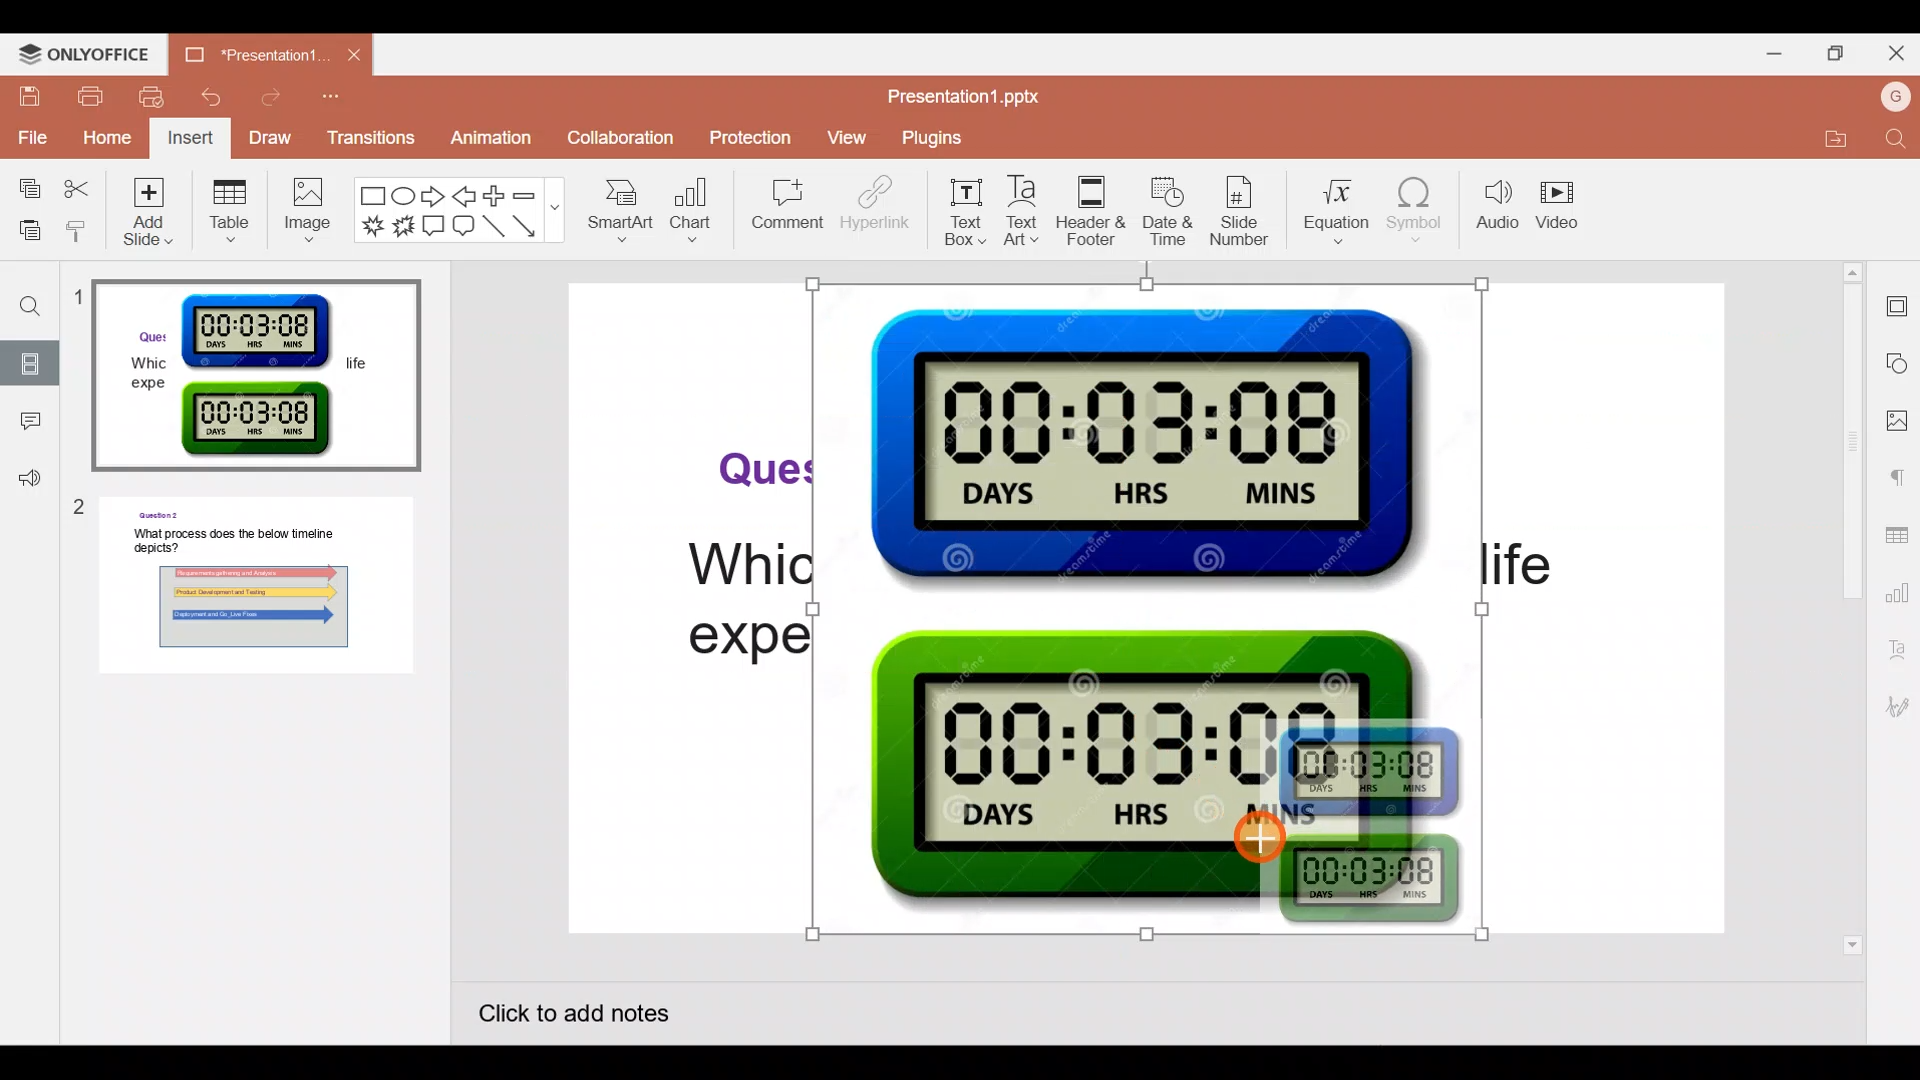 Image resolution: width=1920 pixels, height=1080 pixels. What do you see at coordinates (1891, 98) in the screenshot?
I see `Account name` at bounding box center [1891, 98].